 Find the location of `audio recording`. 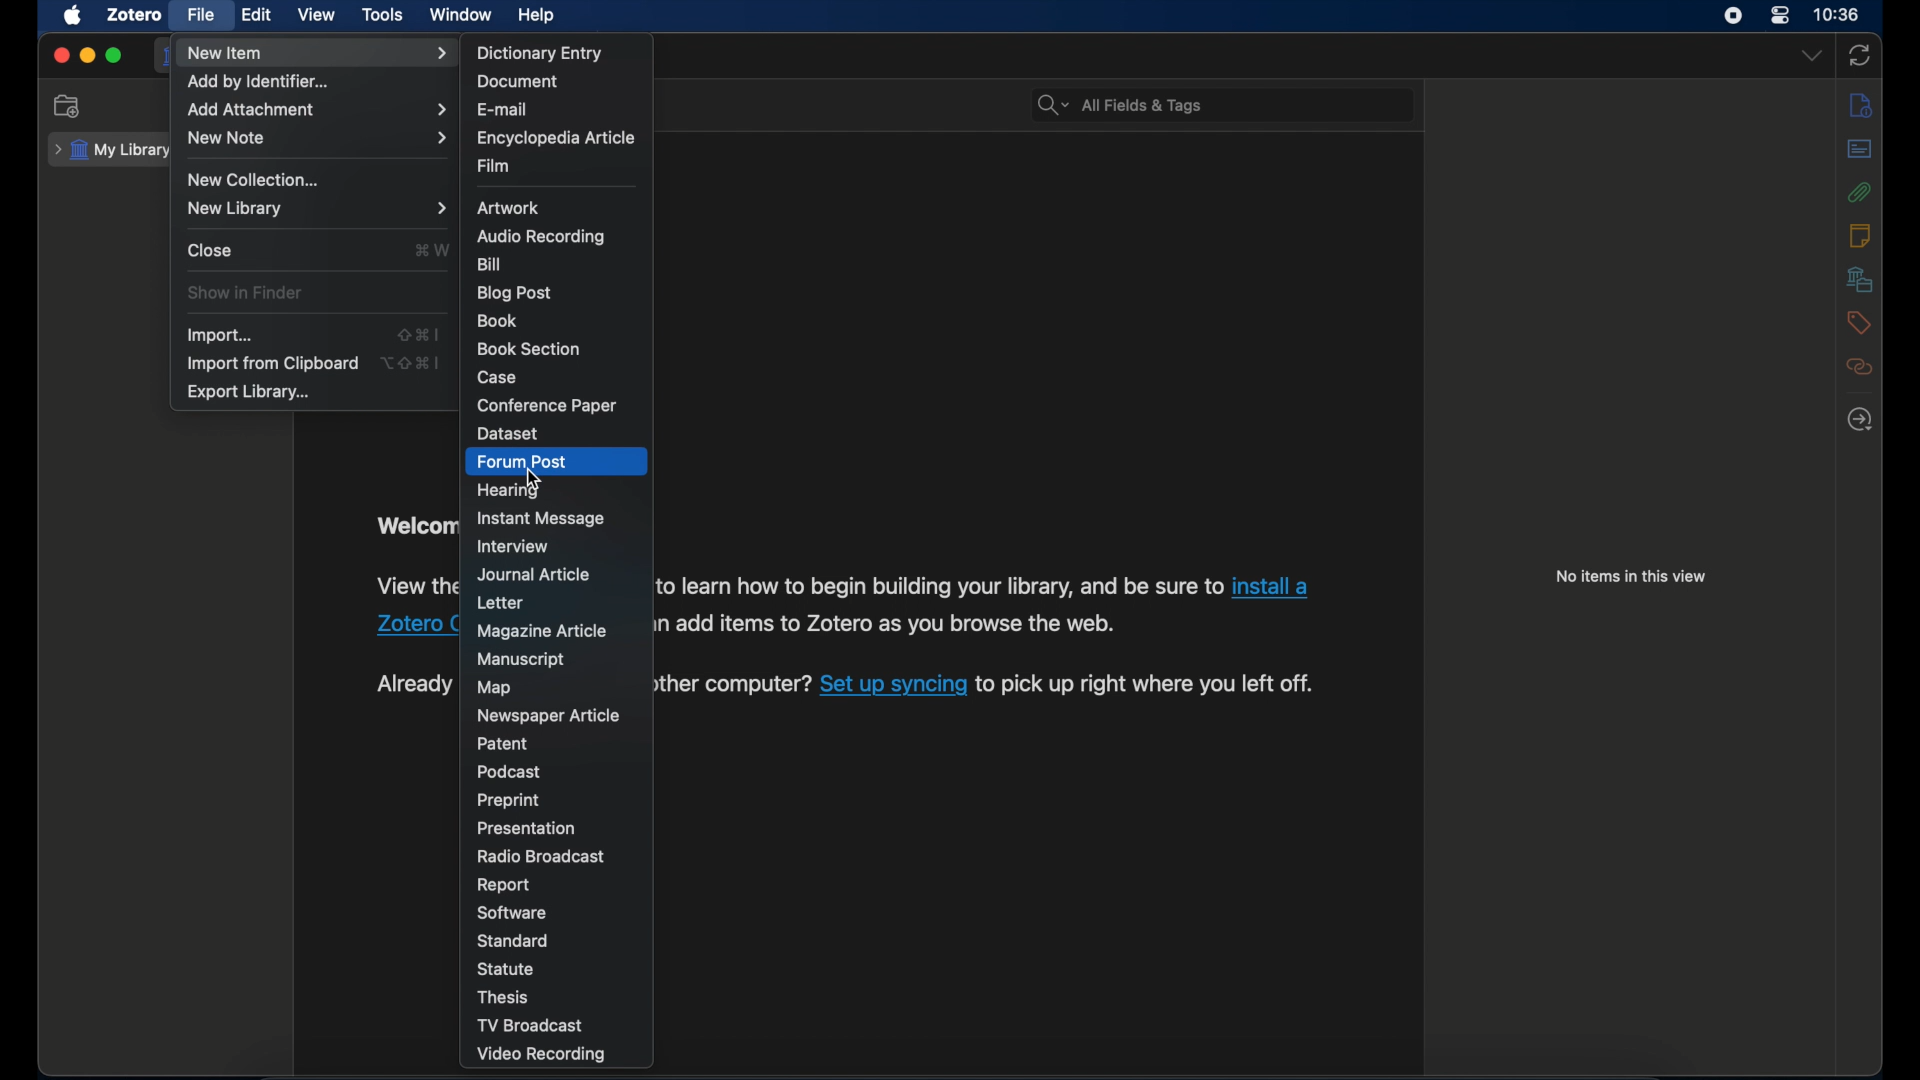

audio recording is located at coordinates (542, 236).